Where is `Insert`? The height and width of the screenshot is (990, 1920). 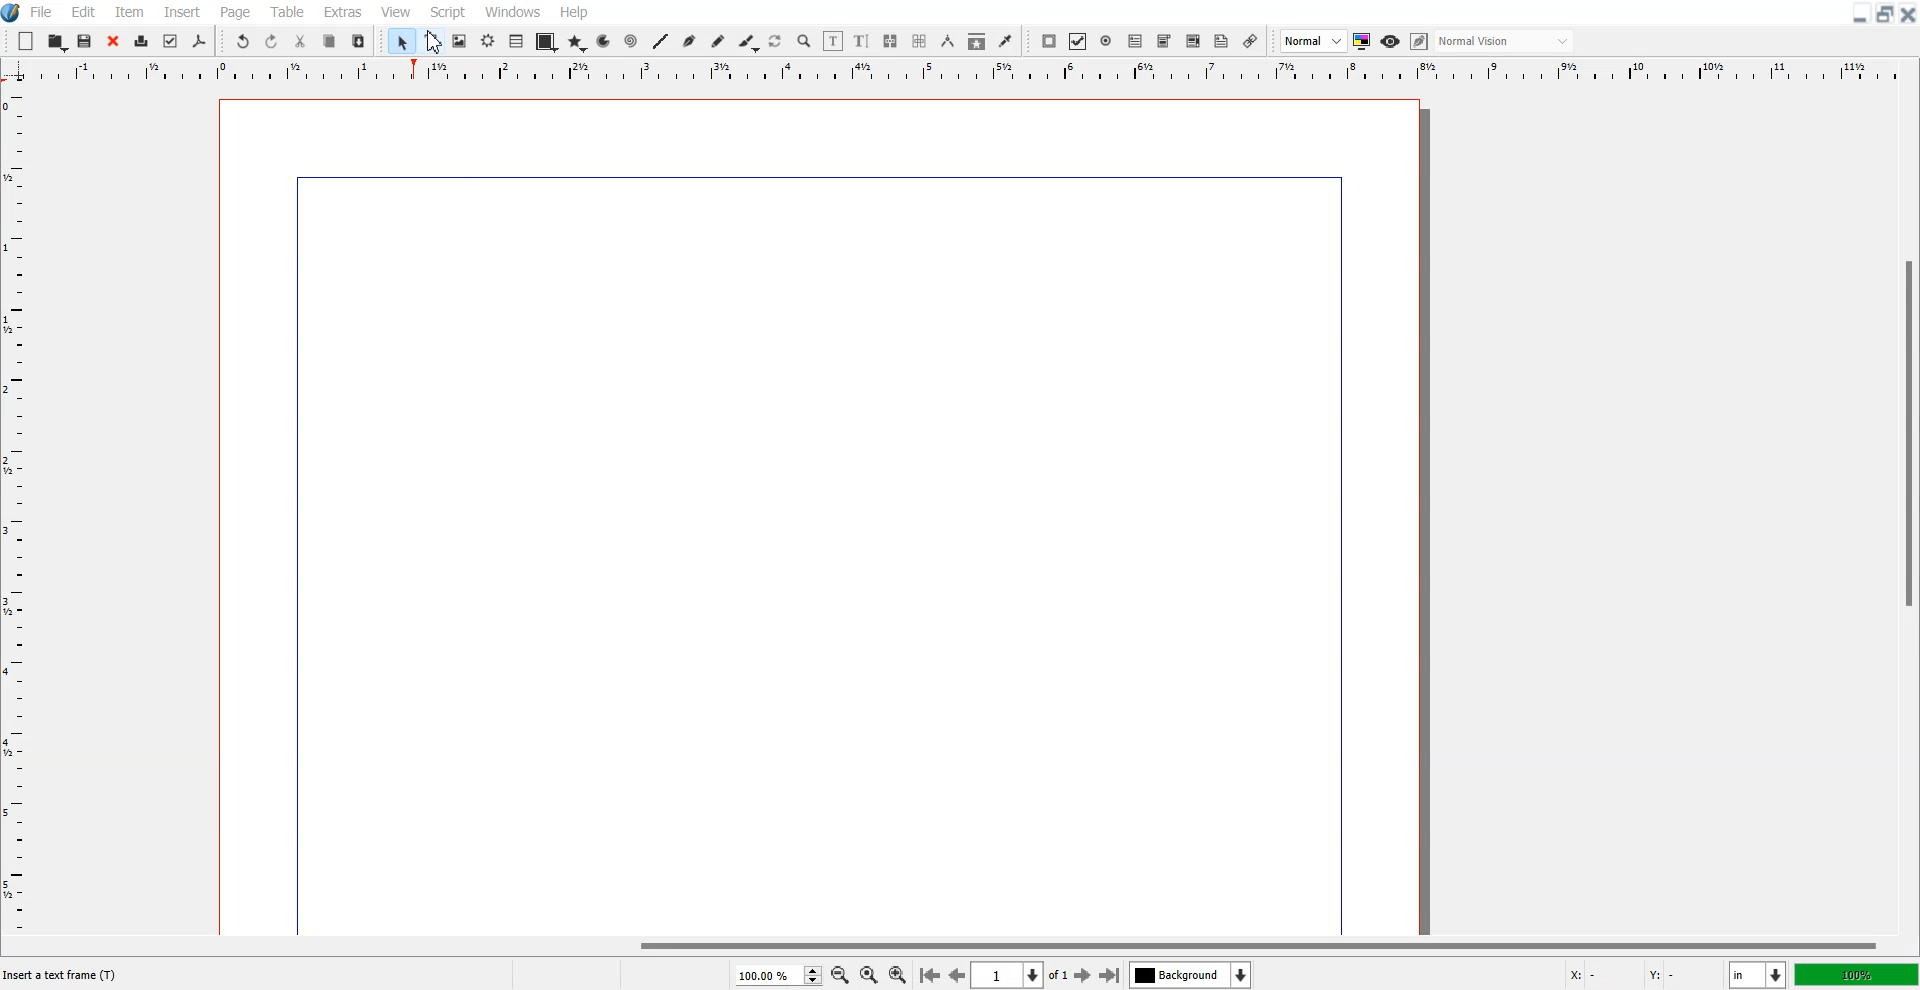 Insert is located at coordinates (181, 12).